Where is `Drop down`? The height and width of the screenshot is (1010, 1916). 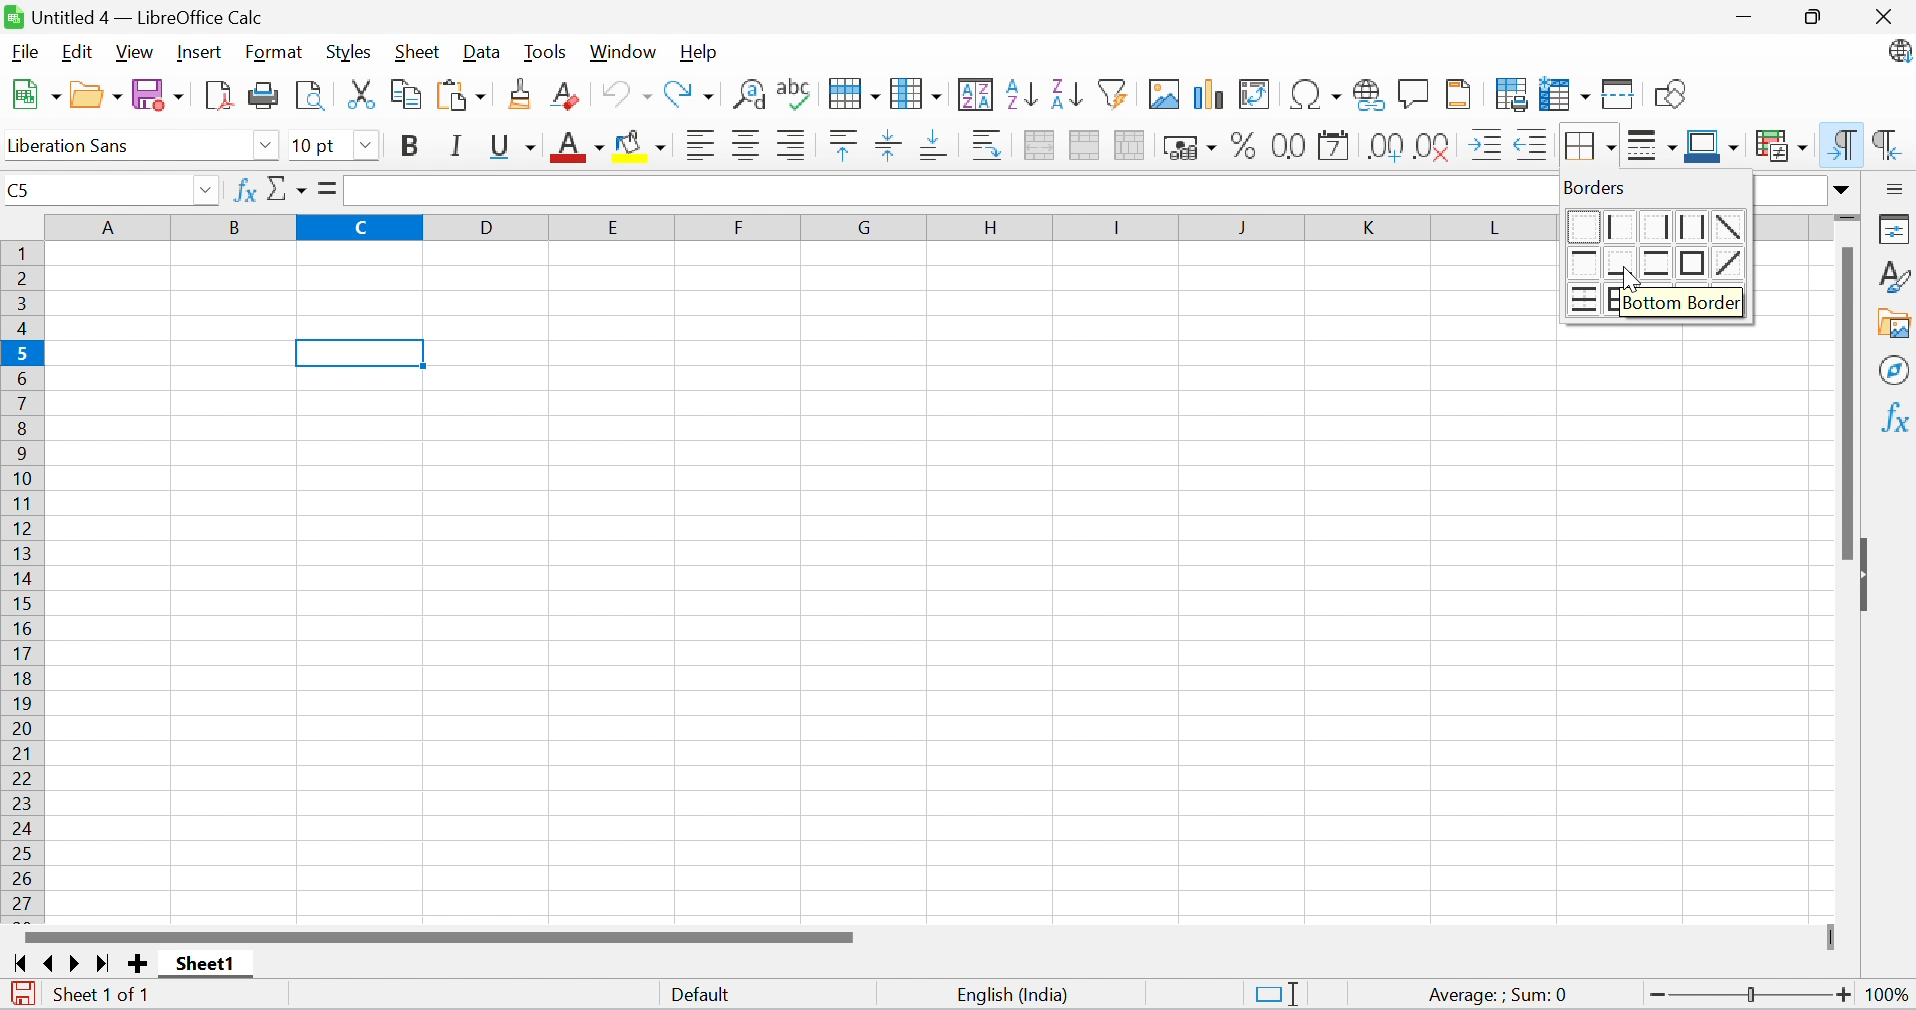 Drop down is located at coordinates (266, 146).